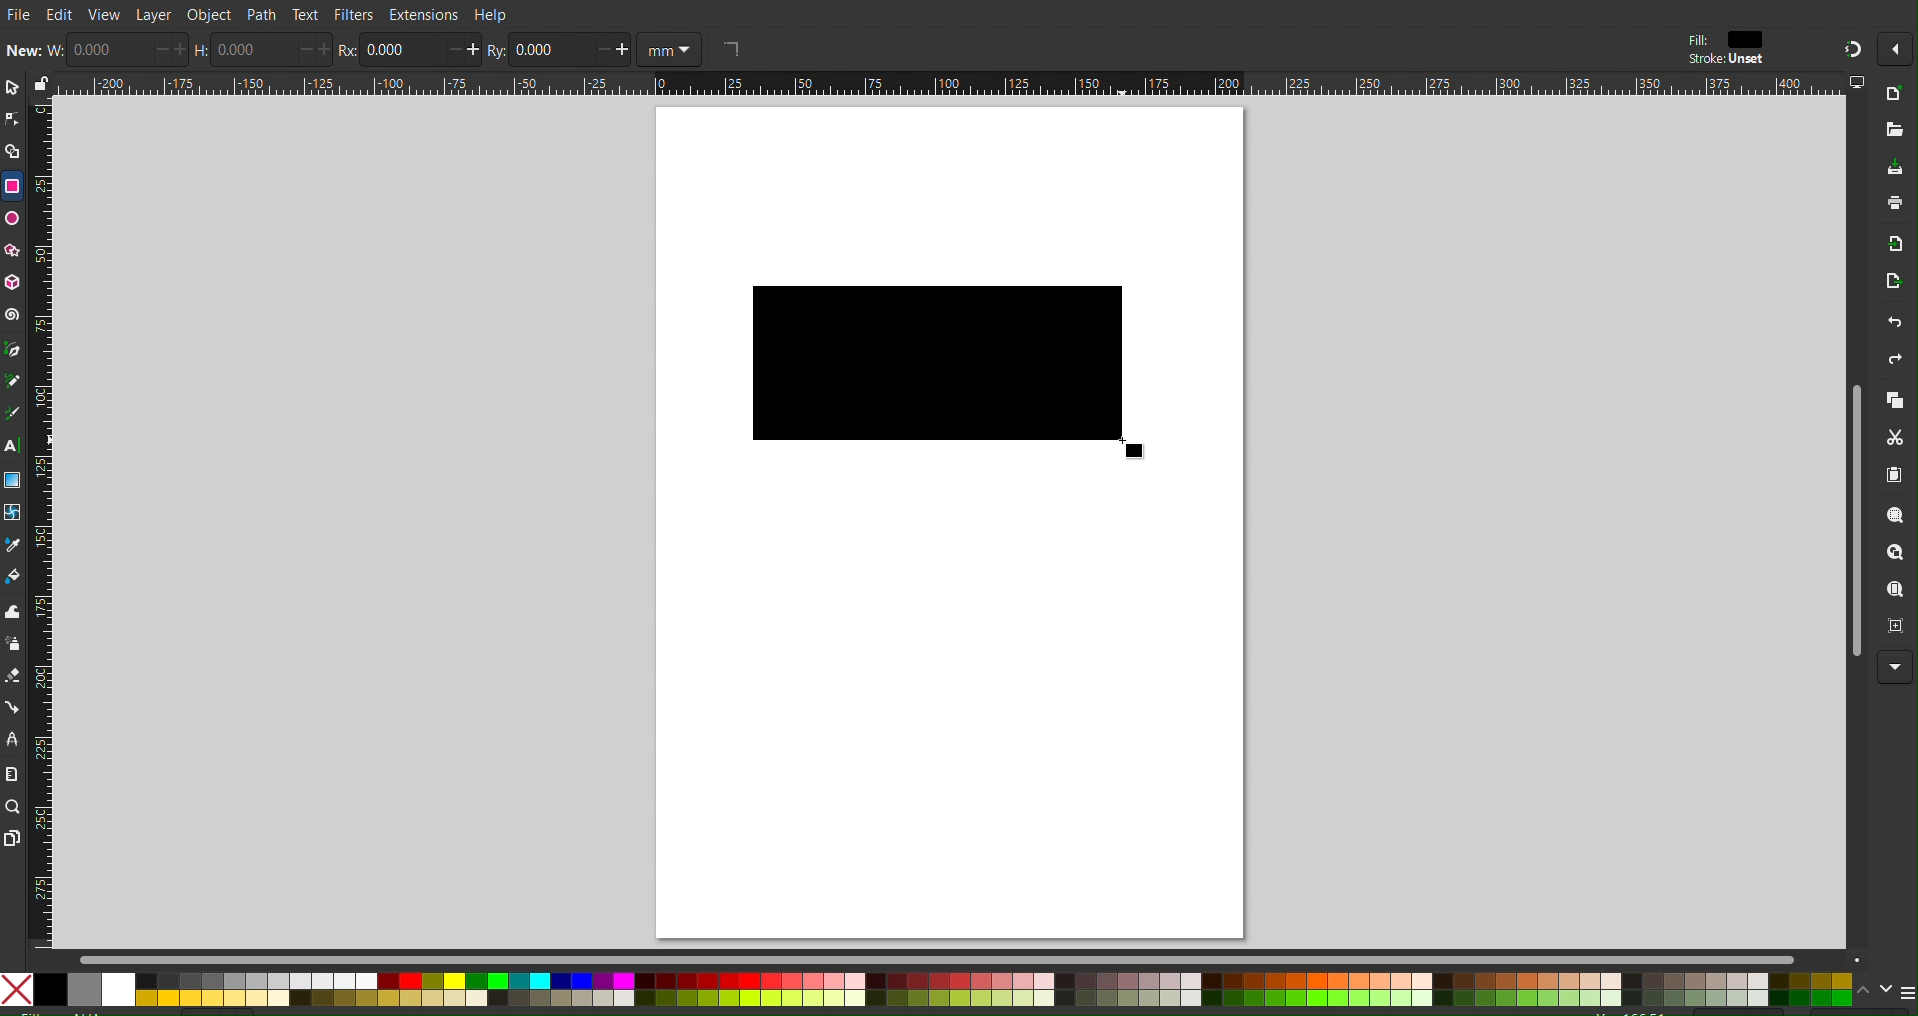  What do you see at coordinates (12, 678) in the screenshot?
I see `Erase Tool` at bounding box center [12, 678].